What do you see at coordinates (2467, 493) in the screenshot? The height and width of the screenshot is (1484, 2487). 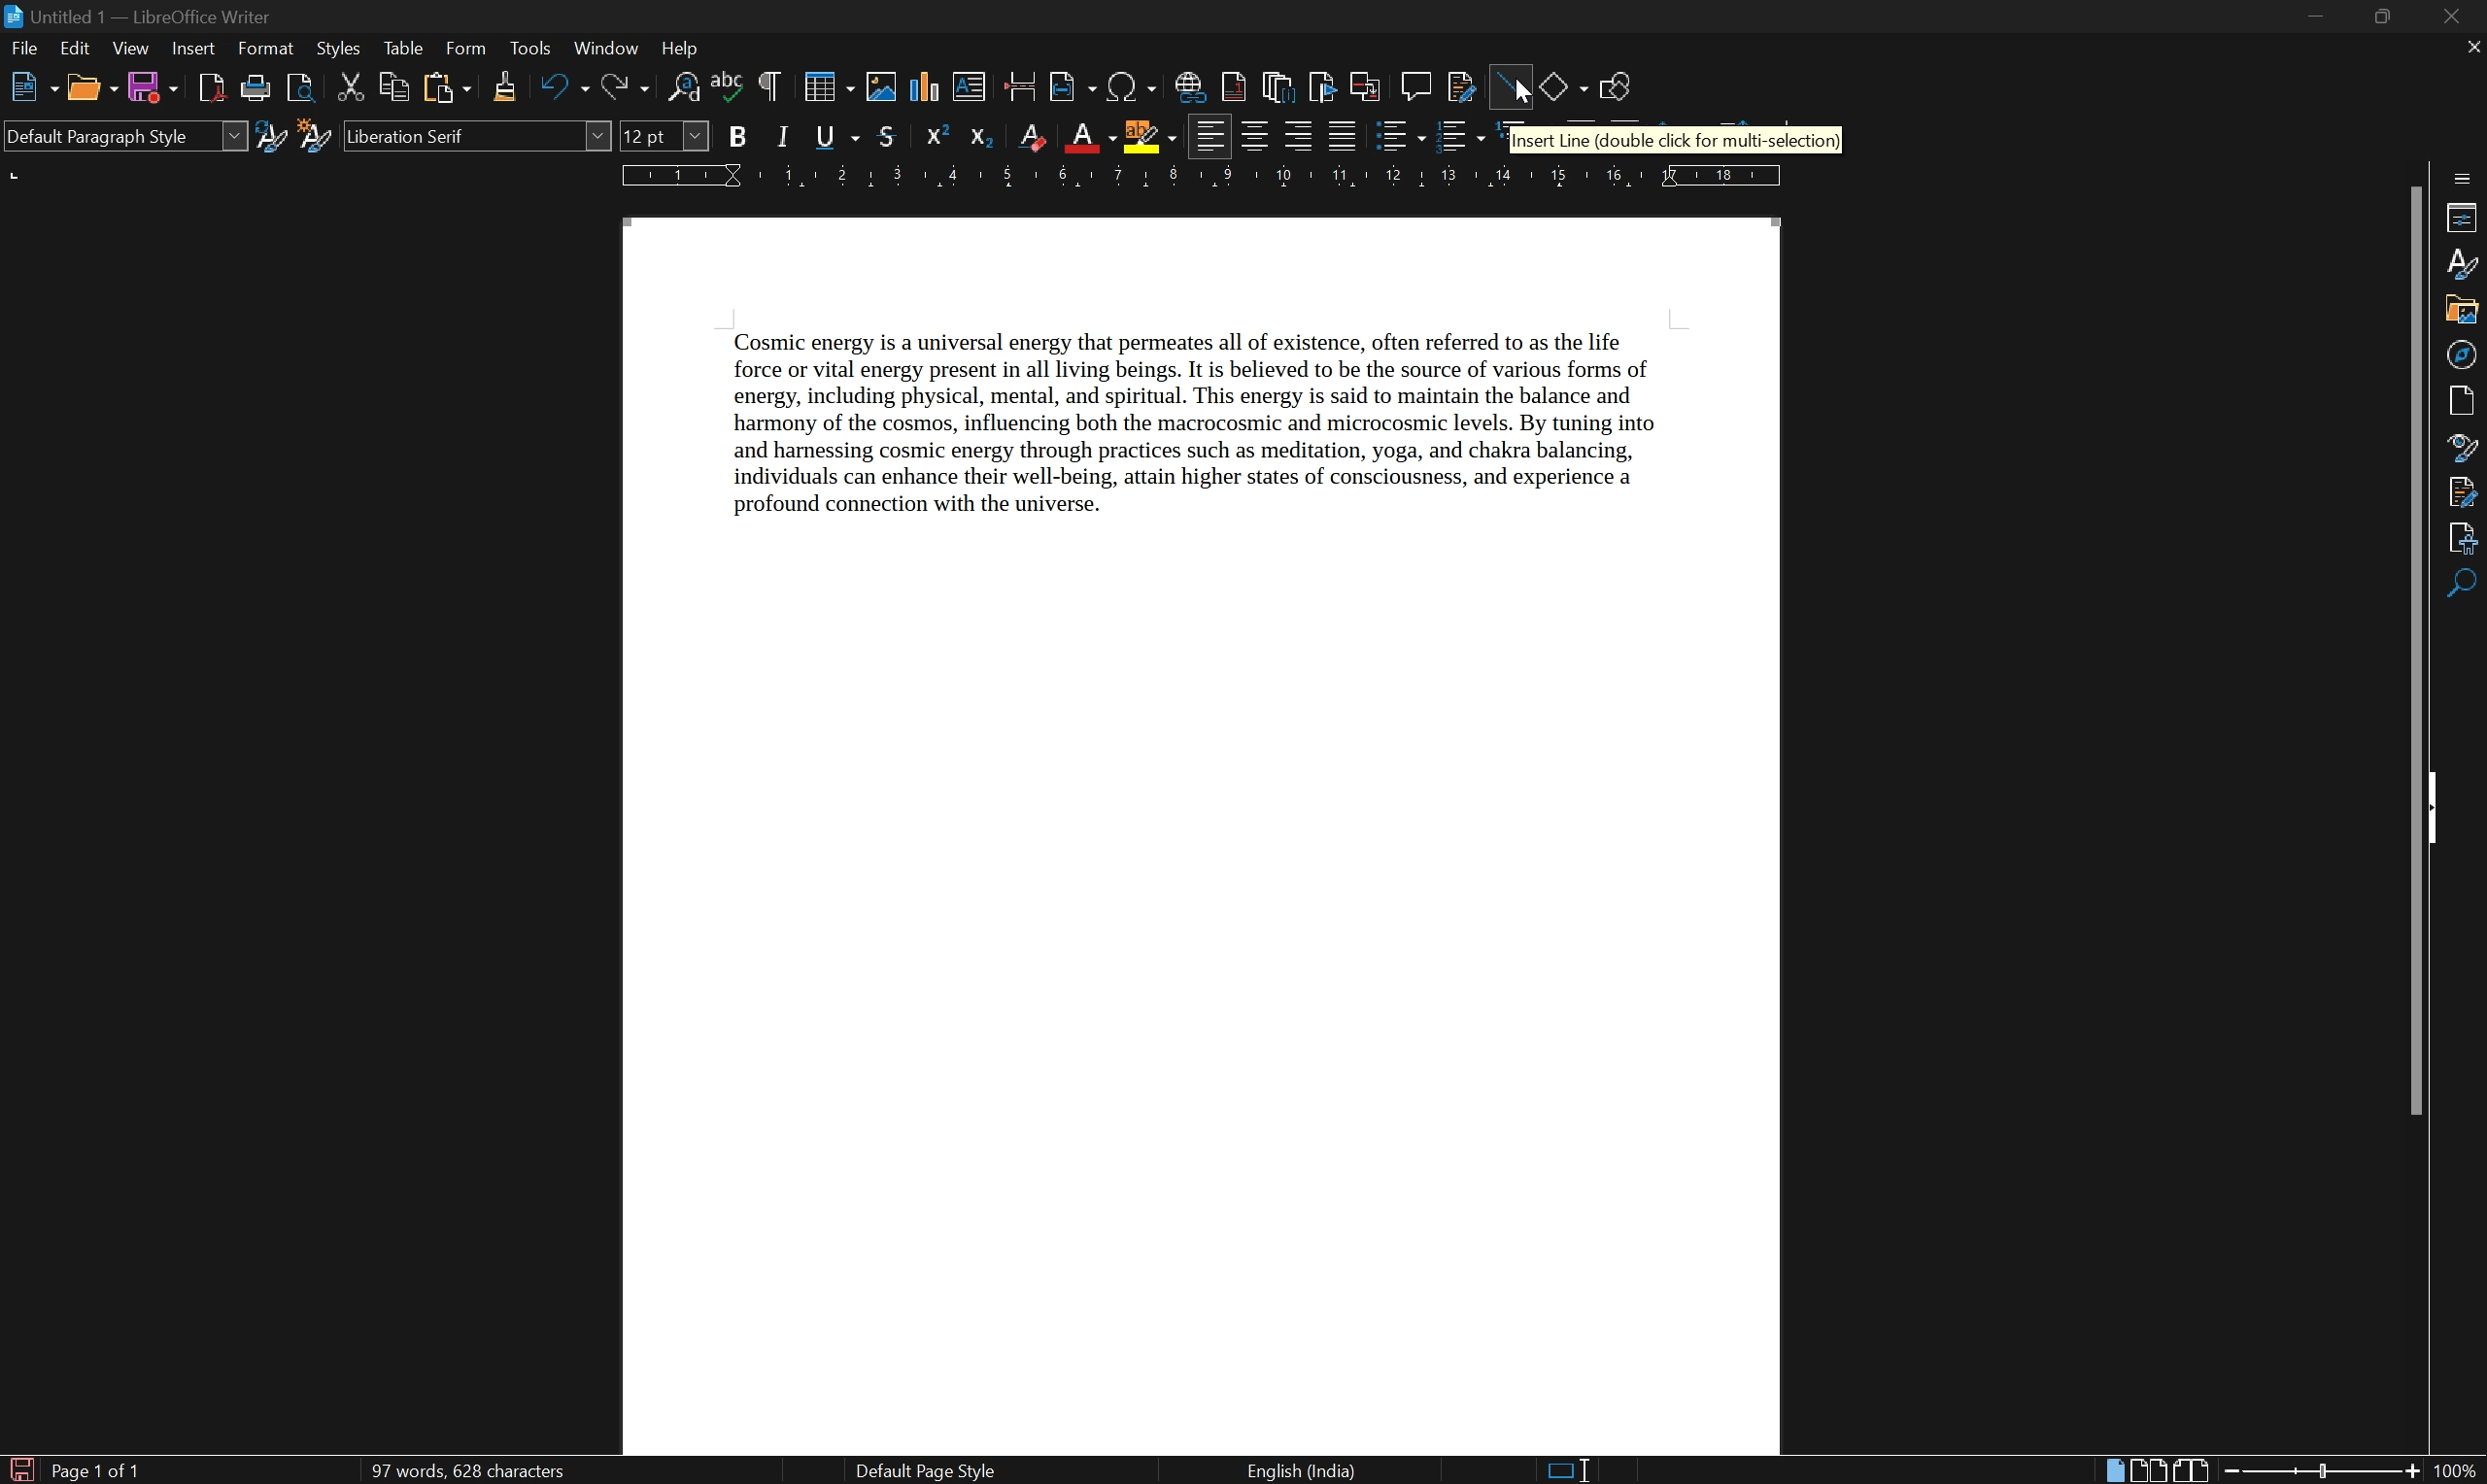 I see `manage changes` at bounding box center [2467, 493].